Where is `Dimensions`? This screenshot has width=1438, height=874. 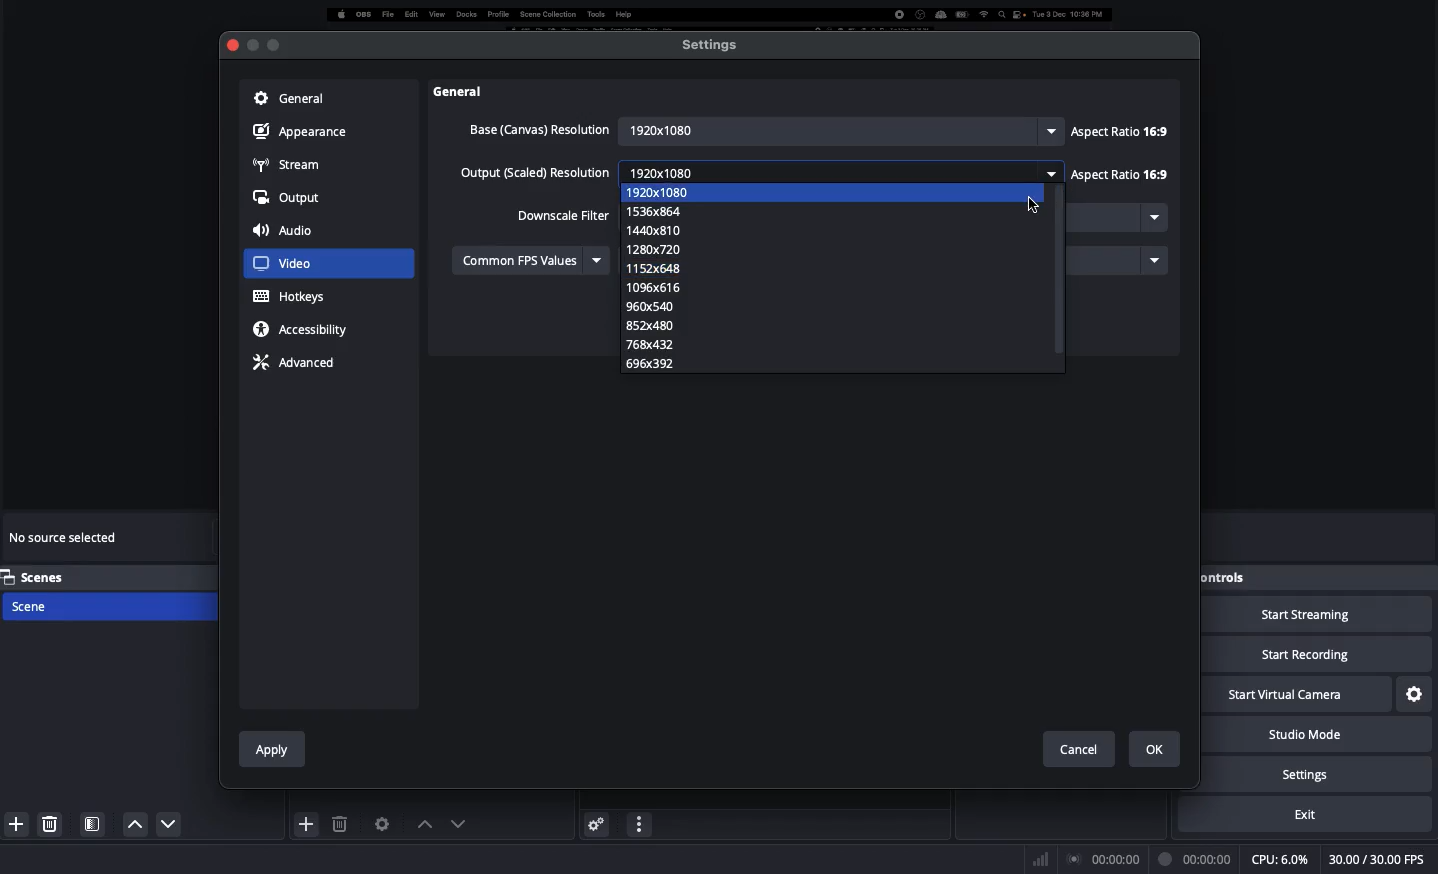 Dimensions is located at coordinates (787, 173).